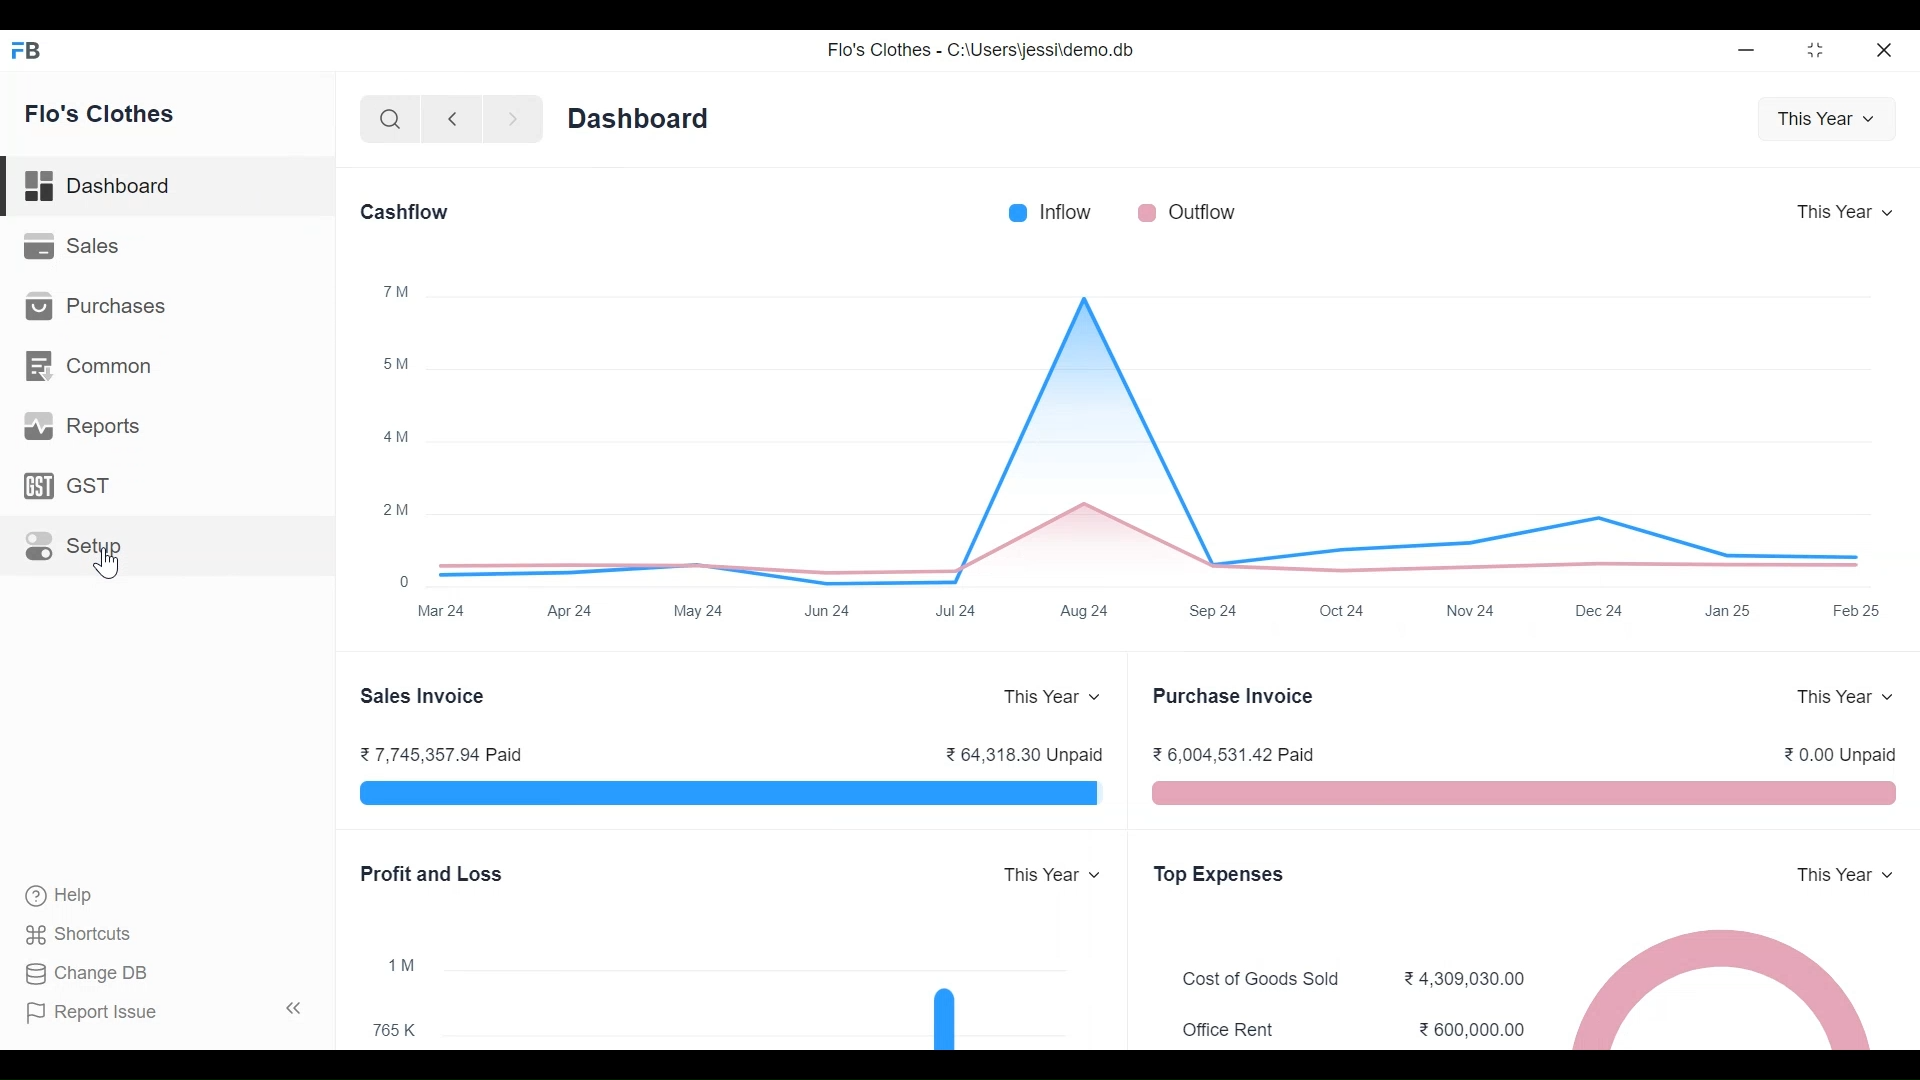 This screenshot has width=1920, height=1080. Describe the element at coordinates (730, 792) in the screenshot. I see `progress bar` at that location.